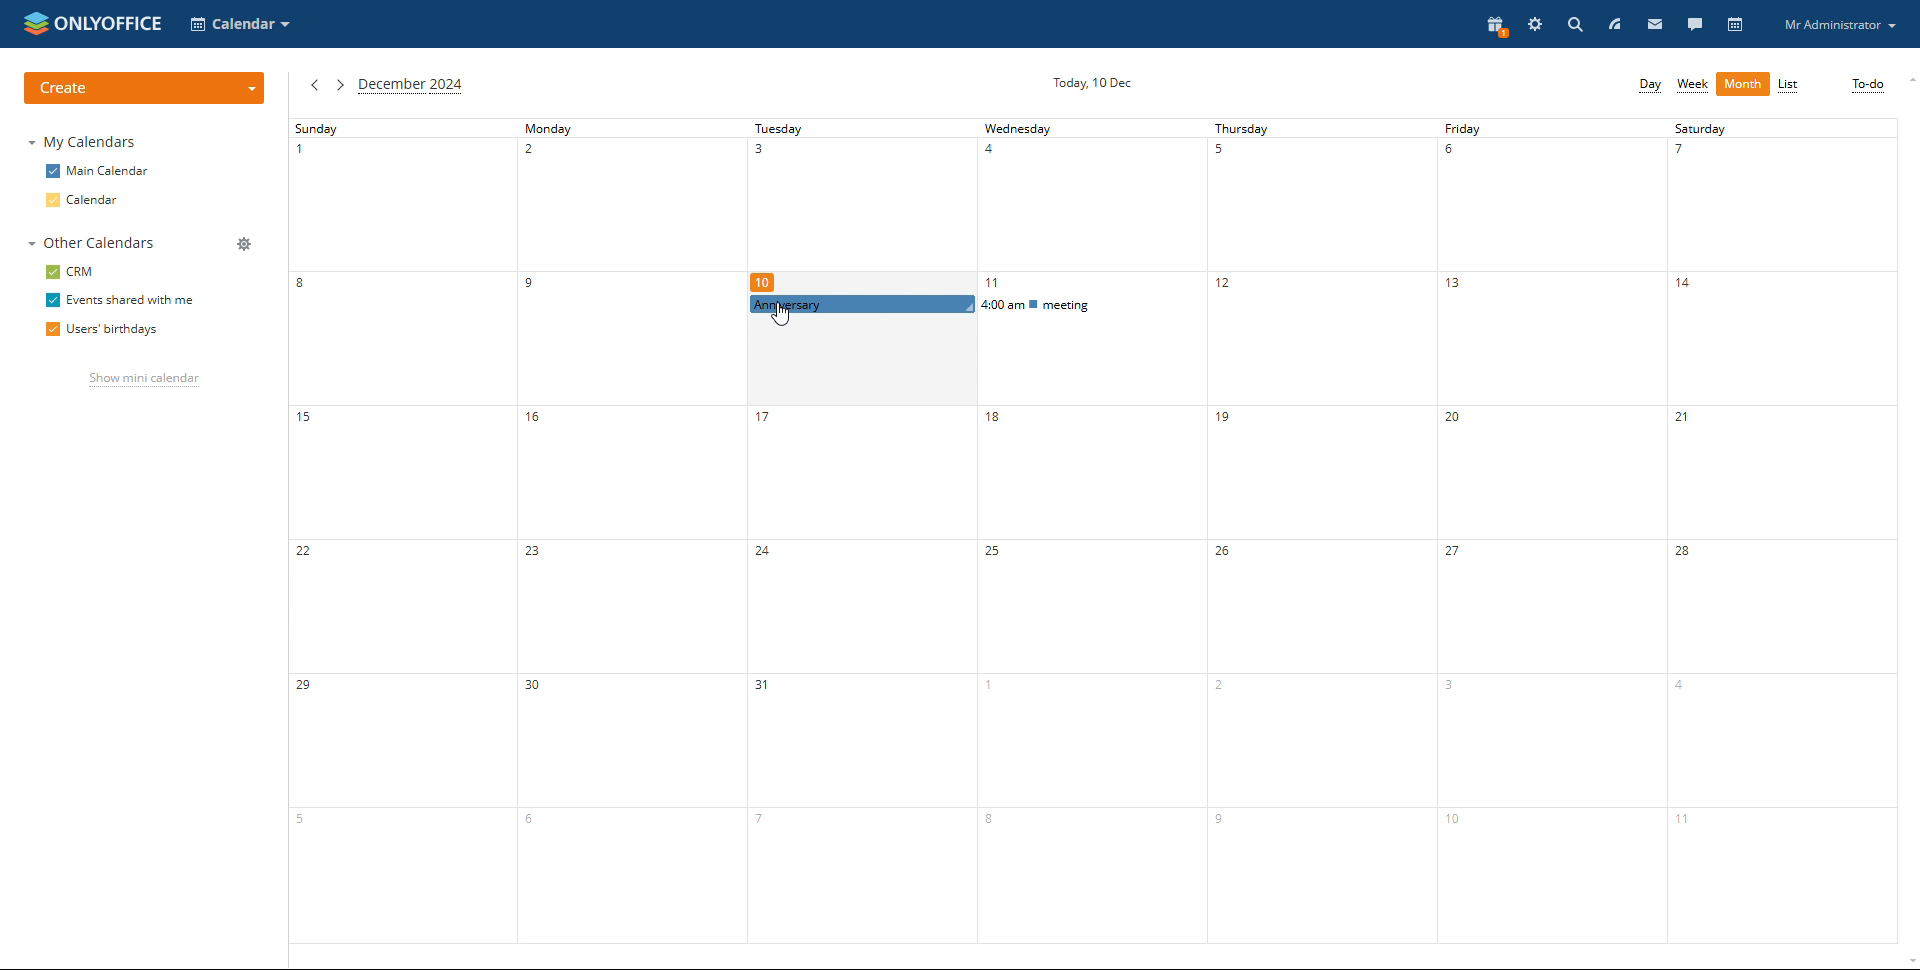 Image resolution: width=1920 pixels, height=970 pixels. What do you see at coordinates (1867, 85) in the screenshot?
I see `to-do` at bounding box center [1867, 85].